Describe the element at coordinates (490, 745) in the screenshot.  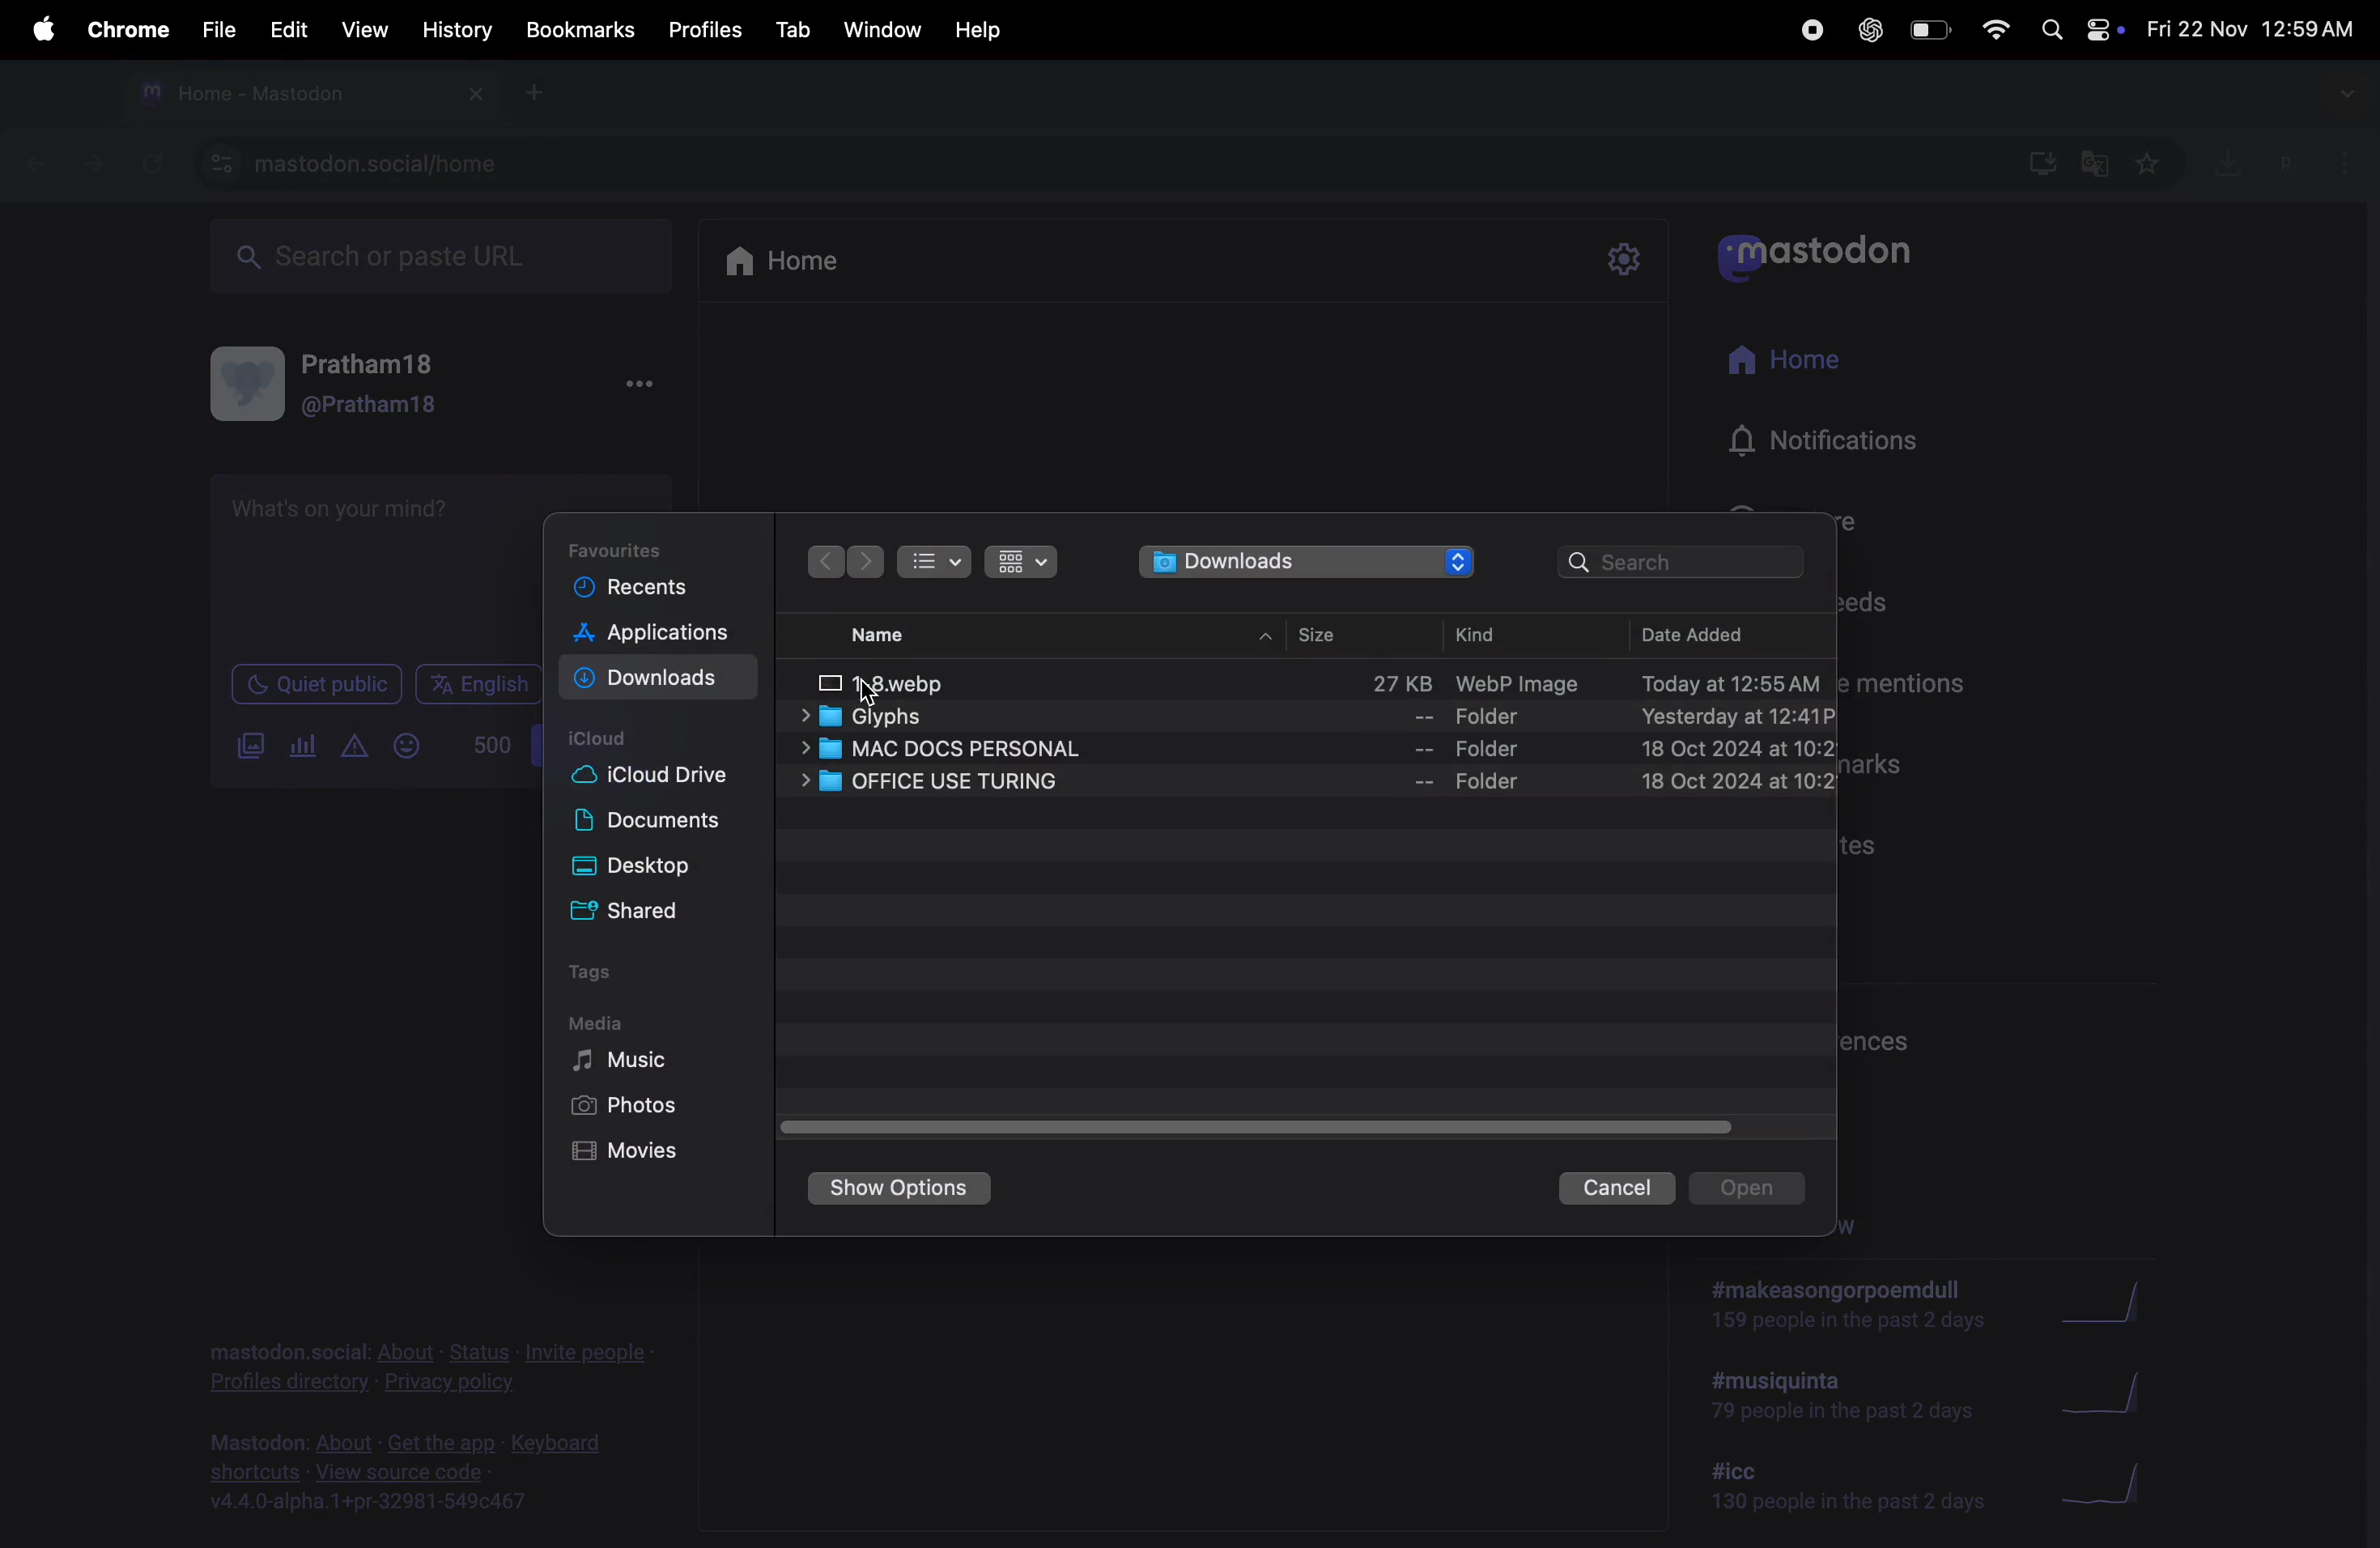
I see `500` at that location.